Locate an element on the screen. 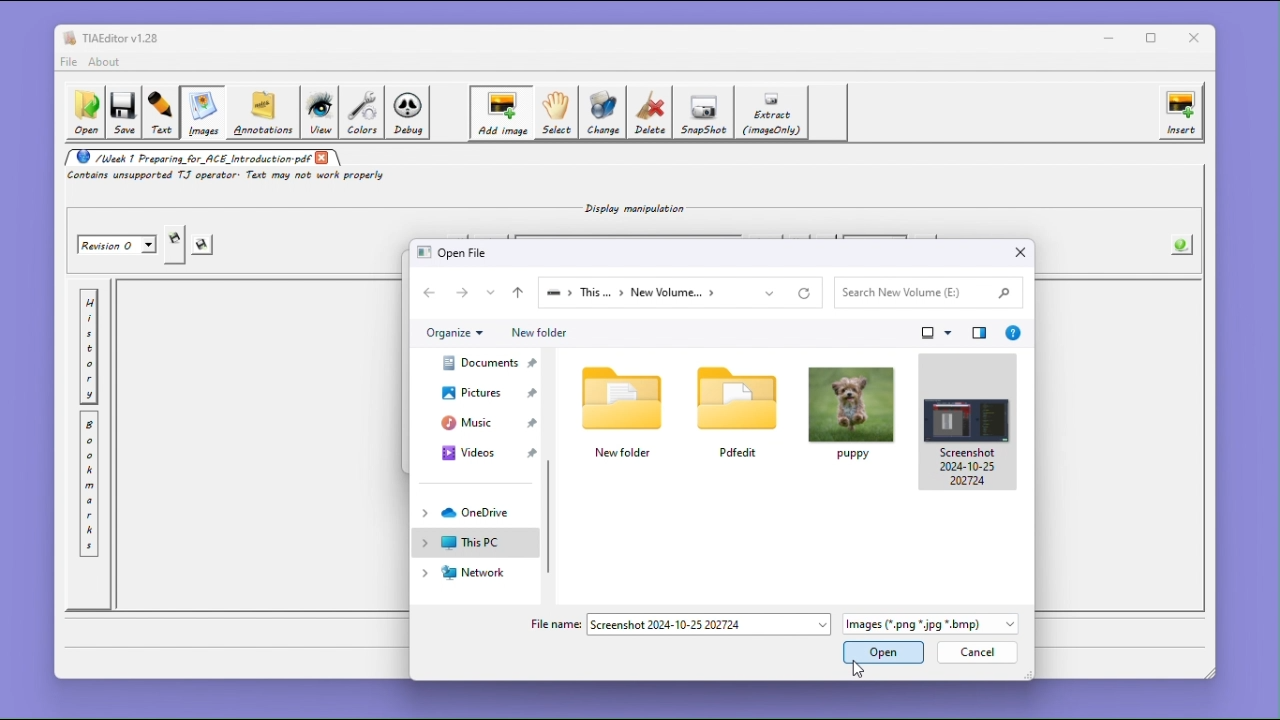  refresh is located at coordinates (808, 293).